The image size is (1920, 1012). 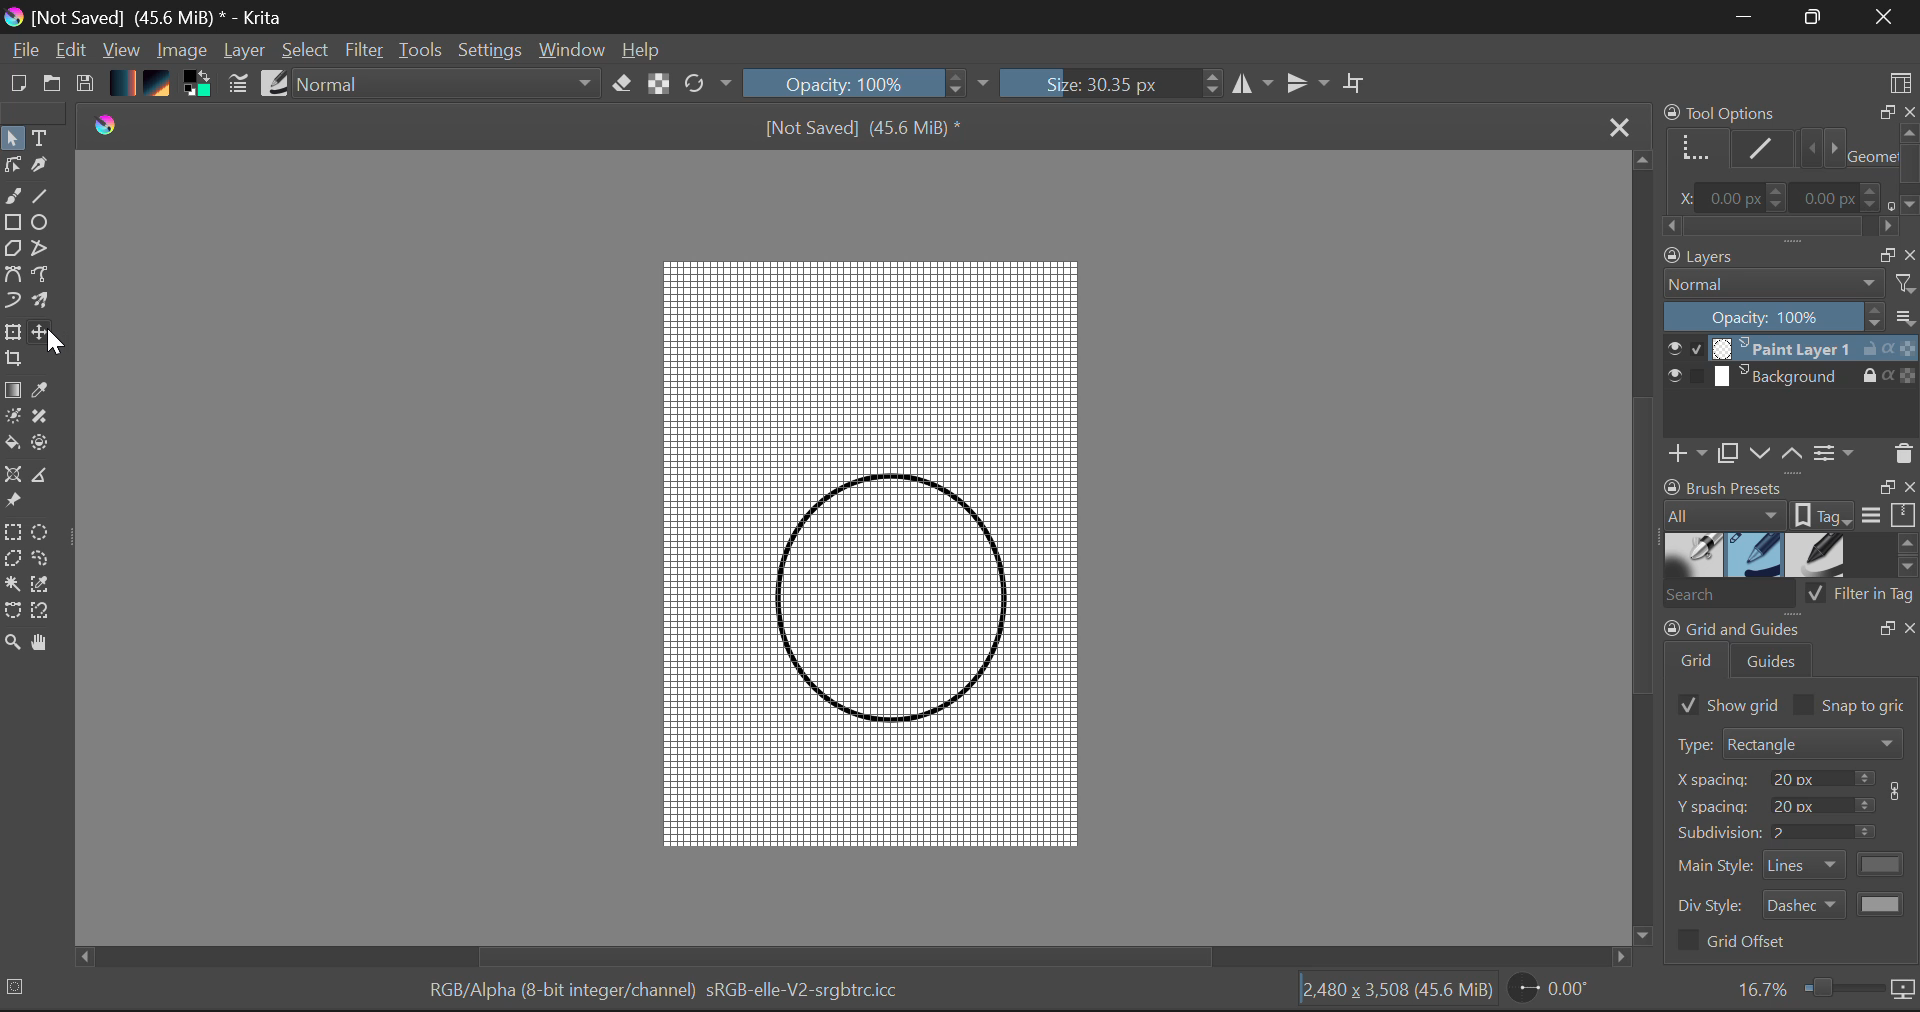 I want to click on Grid and Guides Docker, so click(x=1789, y=649).